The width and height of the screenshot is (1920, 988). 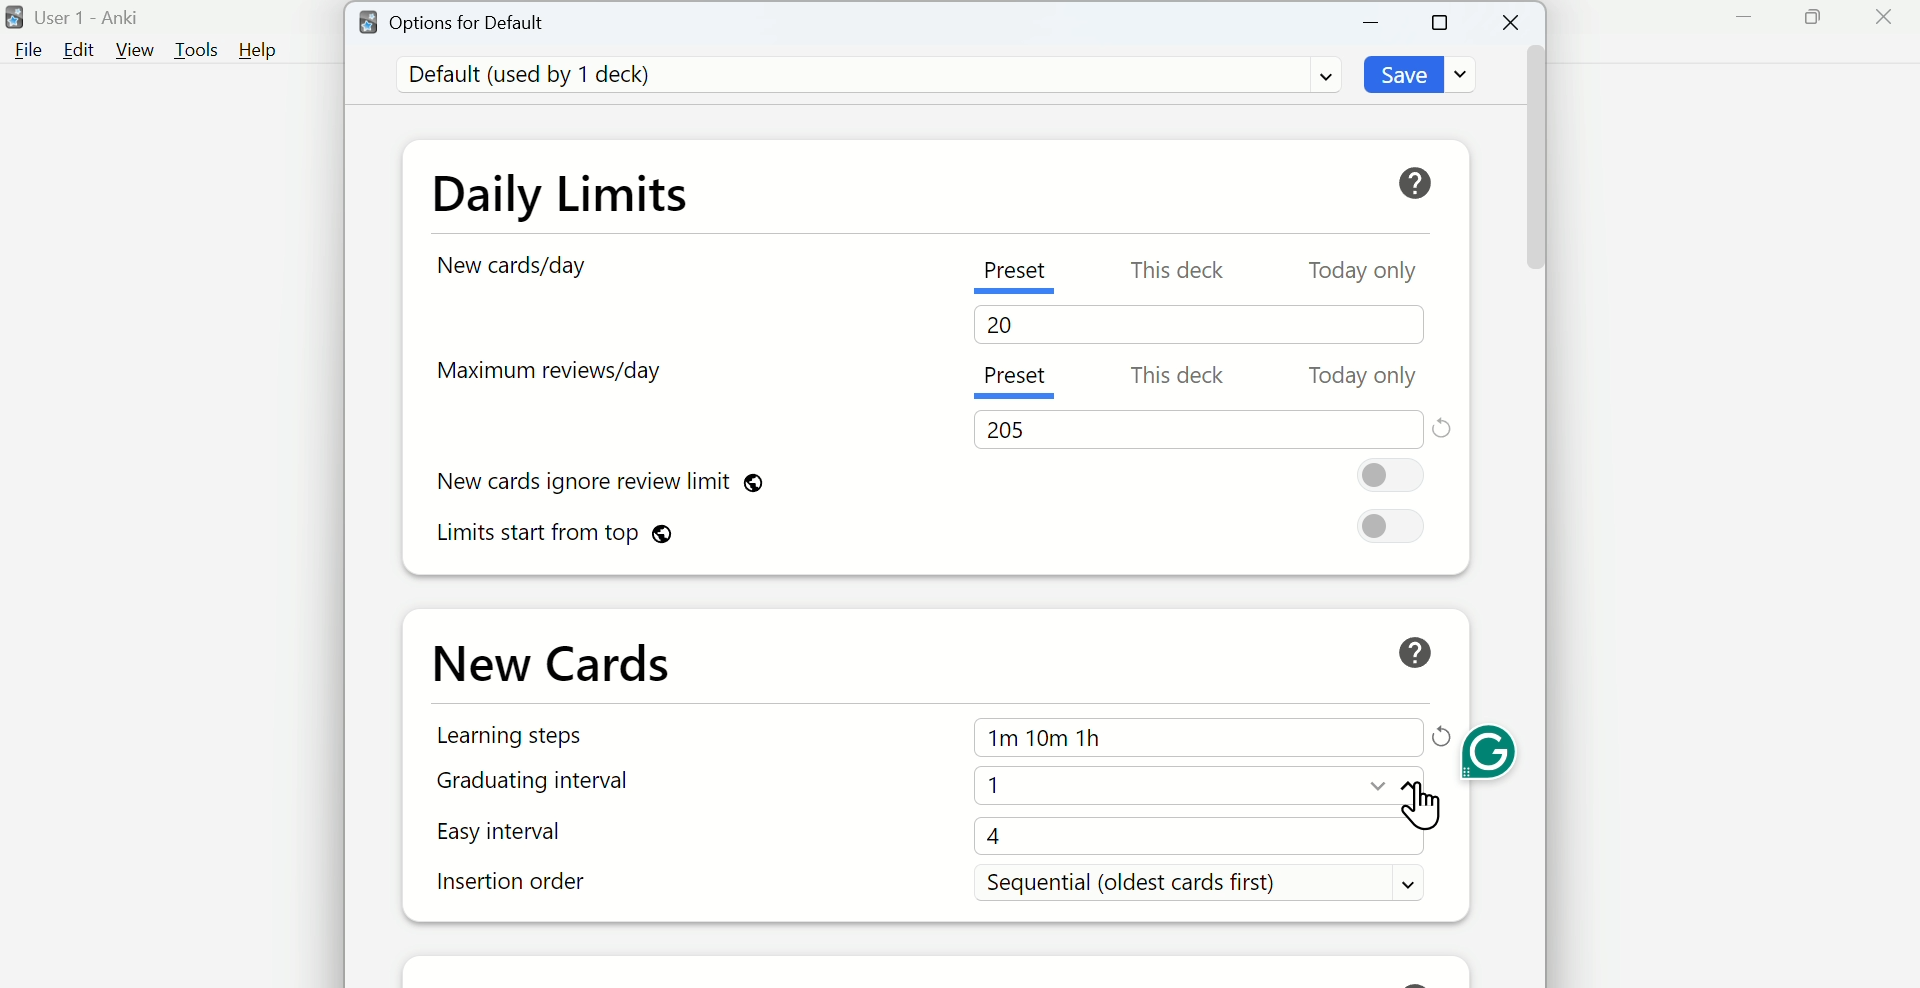 What do you see at coordinates (1393, 528) in the screenshot?
I see `On/Off toggle` at bounding box center [1393, 528].